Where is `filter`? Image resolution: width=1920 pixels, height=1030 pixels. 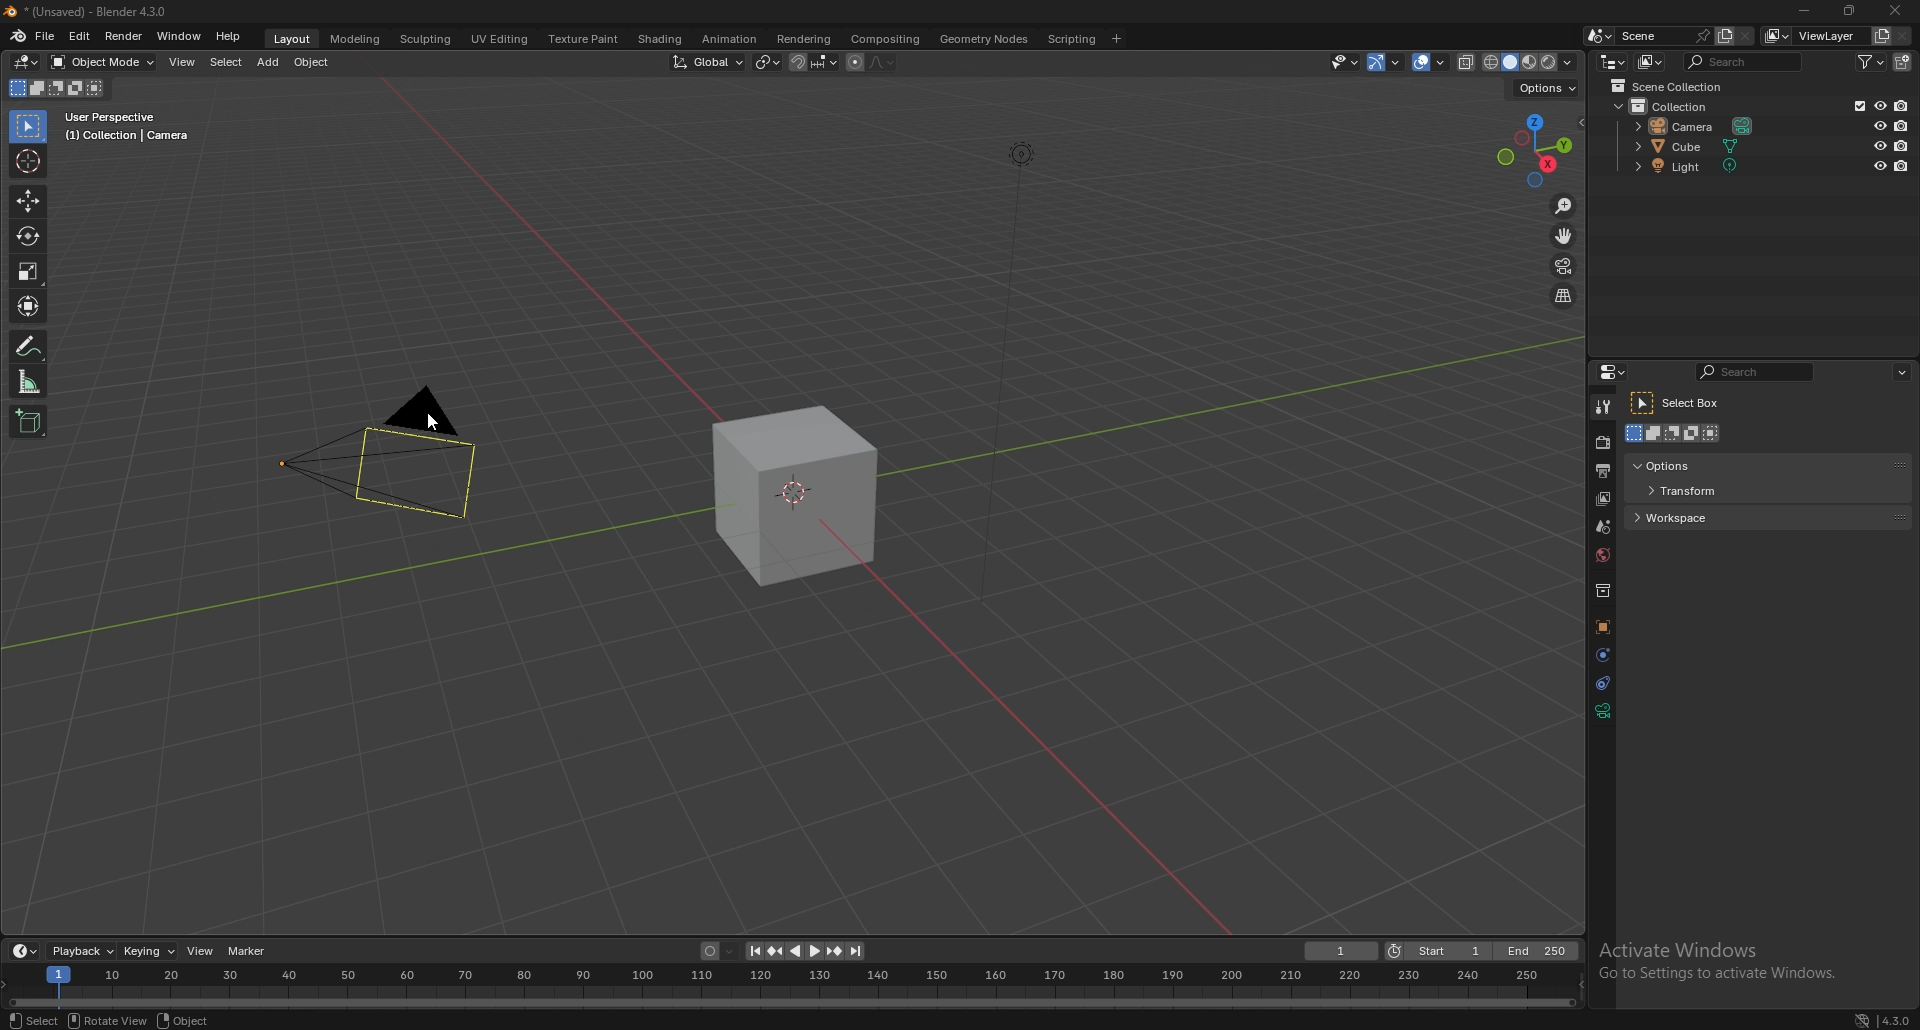
filter is located at coordinates (1872, 63).